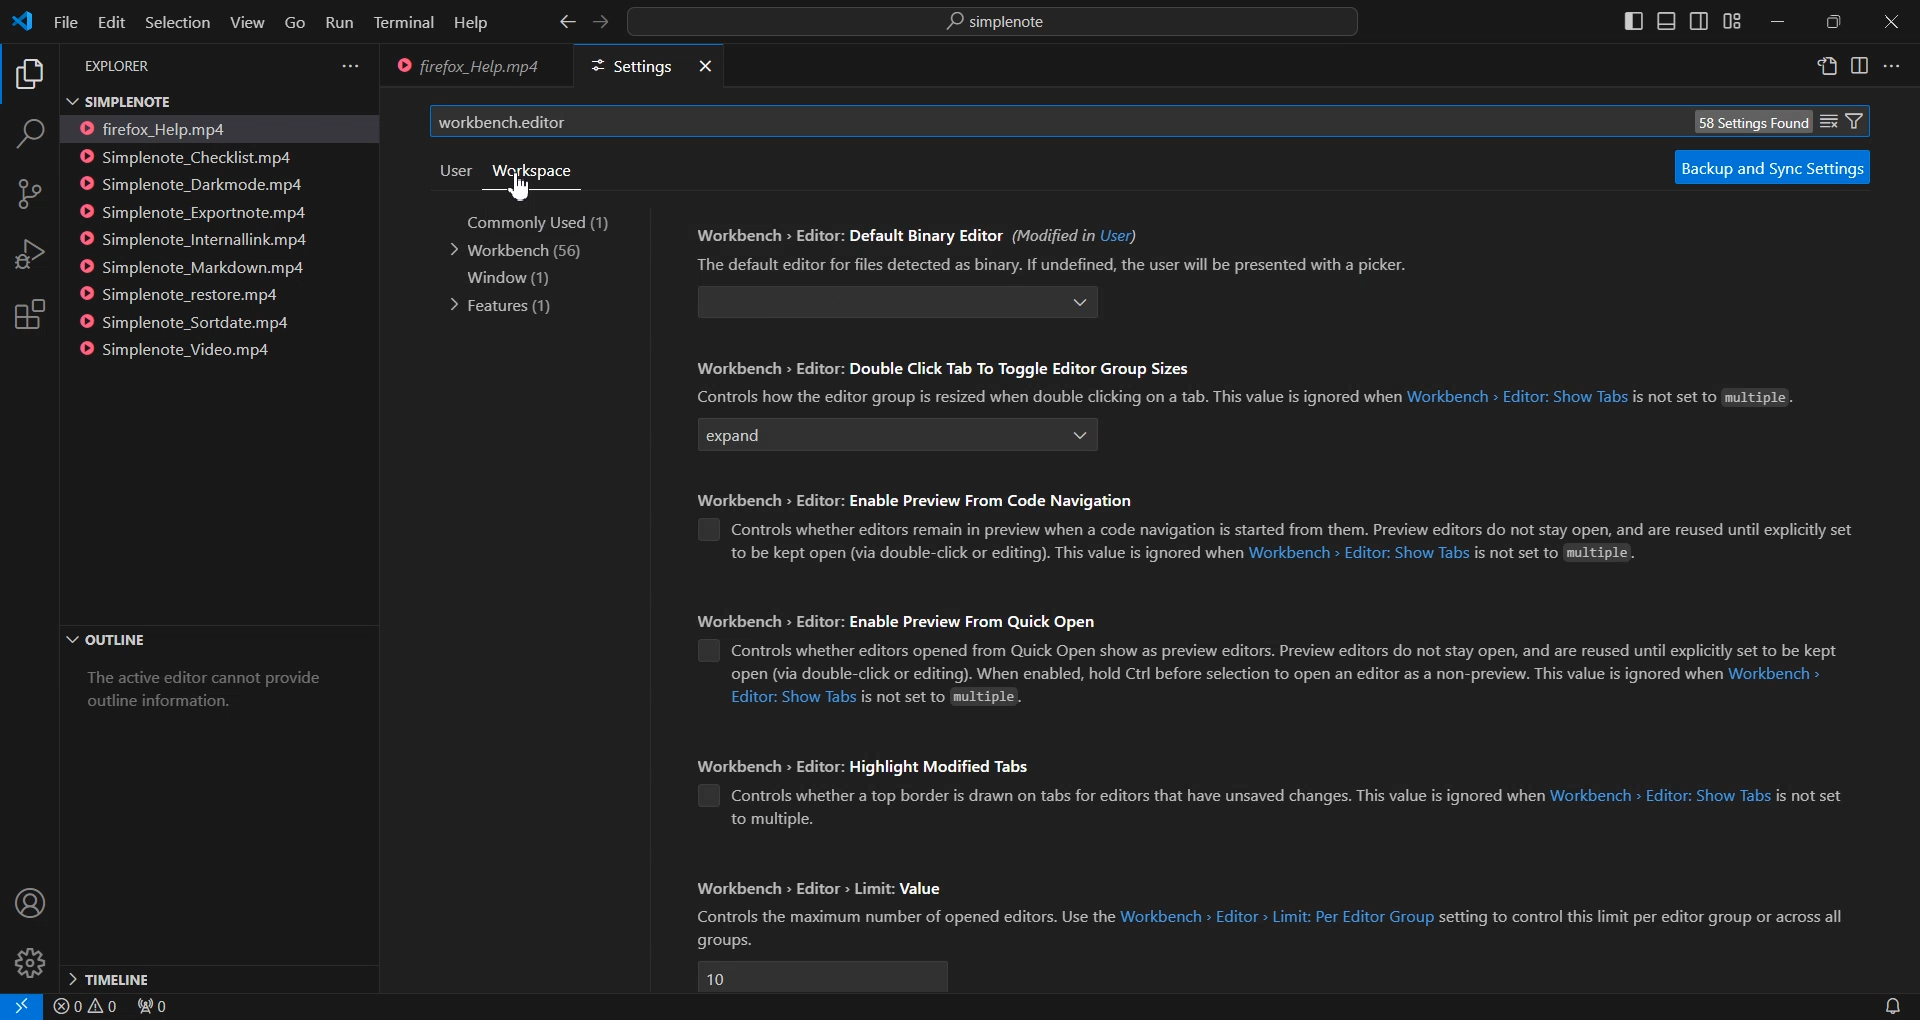 The height and width of the screenshot is (1020, 1920). What do you see at coordinates (338, 24) in the screenshot?
I see `Run` at bounding box center [338, 24].